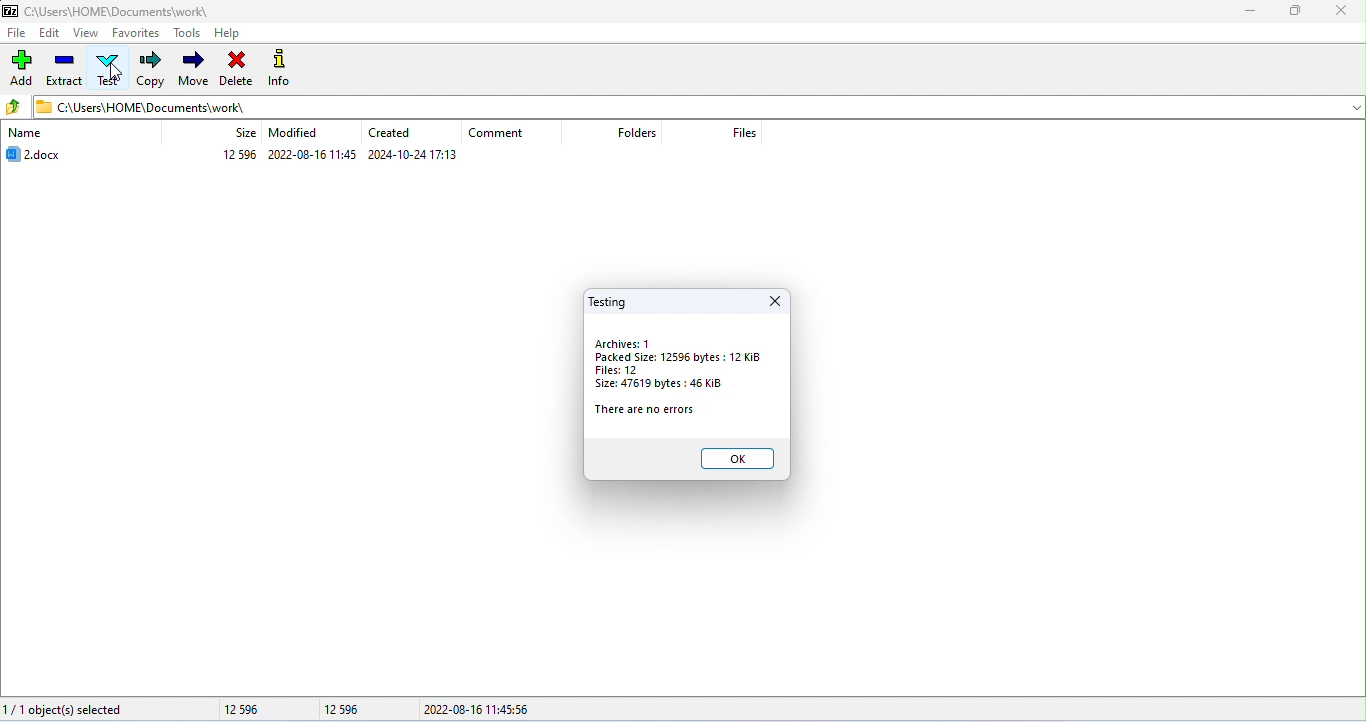 This screenshot has width=1366, height=722. What do you see at coordinates (150, 69) in the screenshot?
I see `copy` at bounding box center [150, 69].